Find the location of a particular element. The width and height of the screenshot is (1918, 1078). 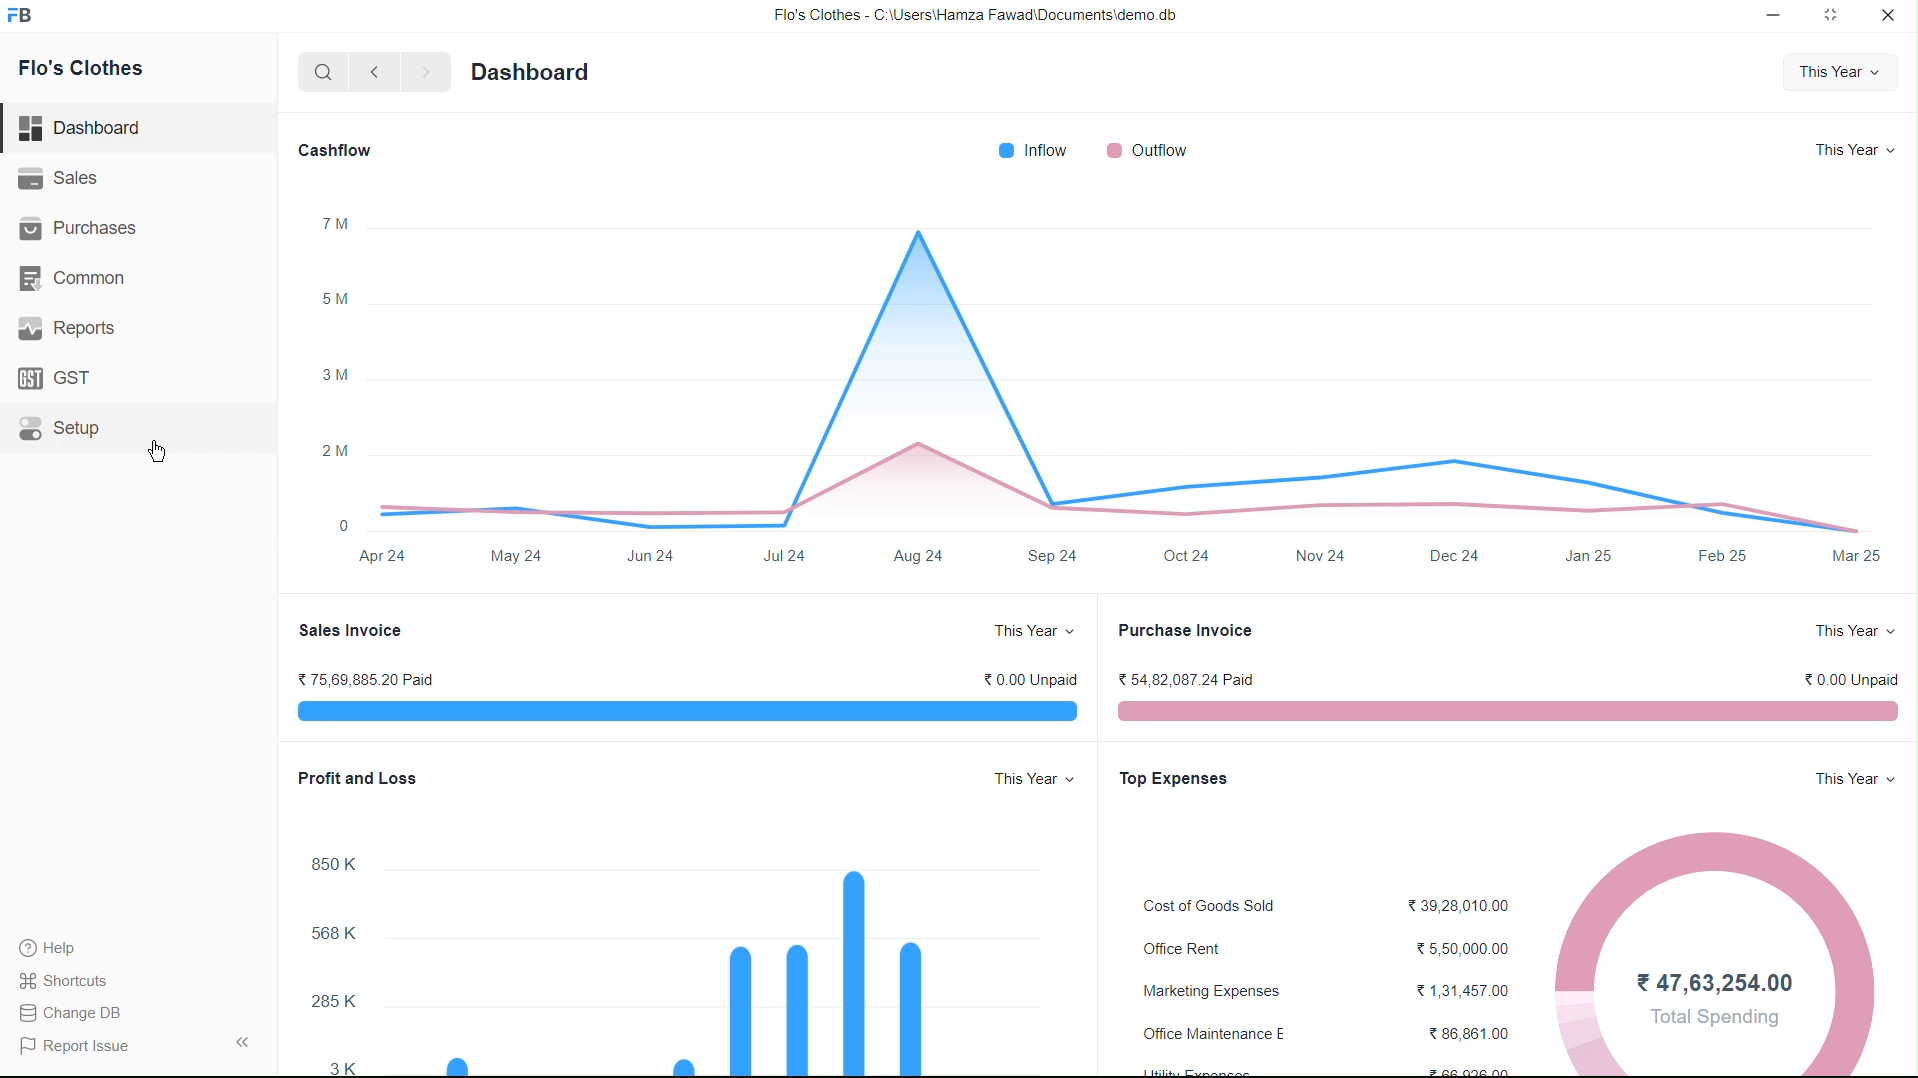

Collapse is located at coordinates (241, 1041).